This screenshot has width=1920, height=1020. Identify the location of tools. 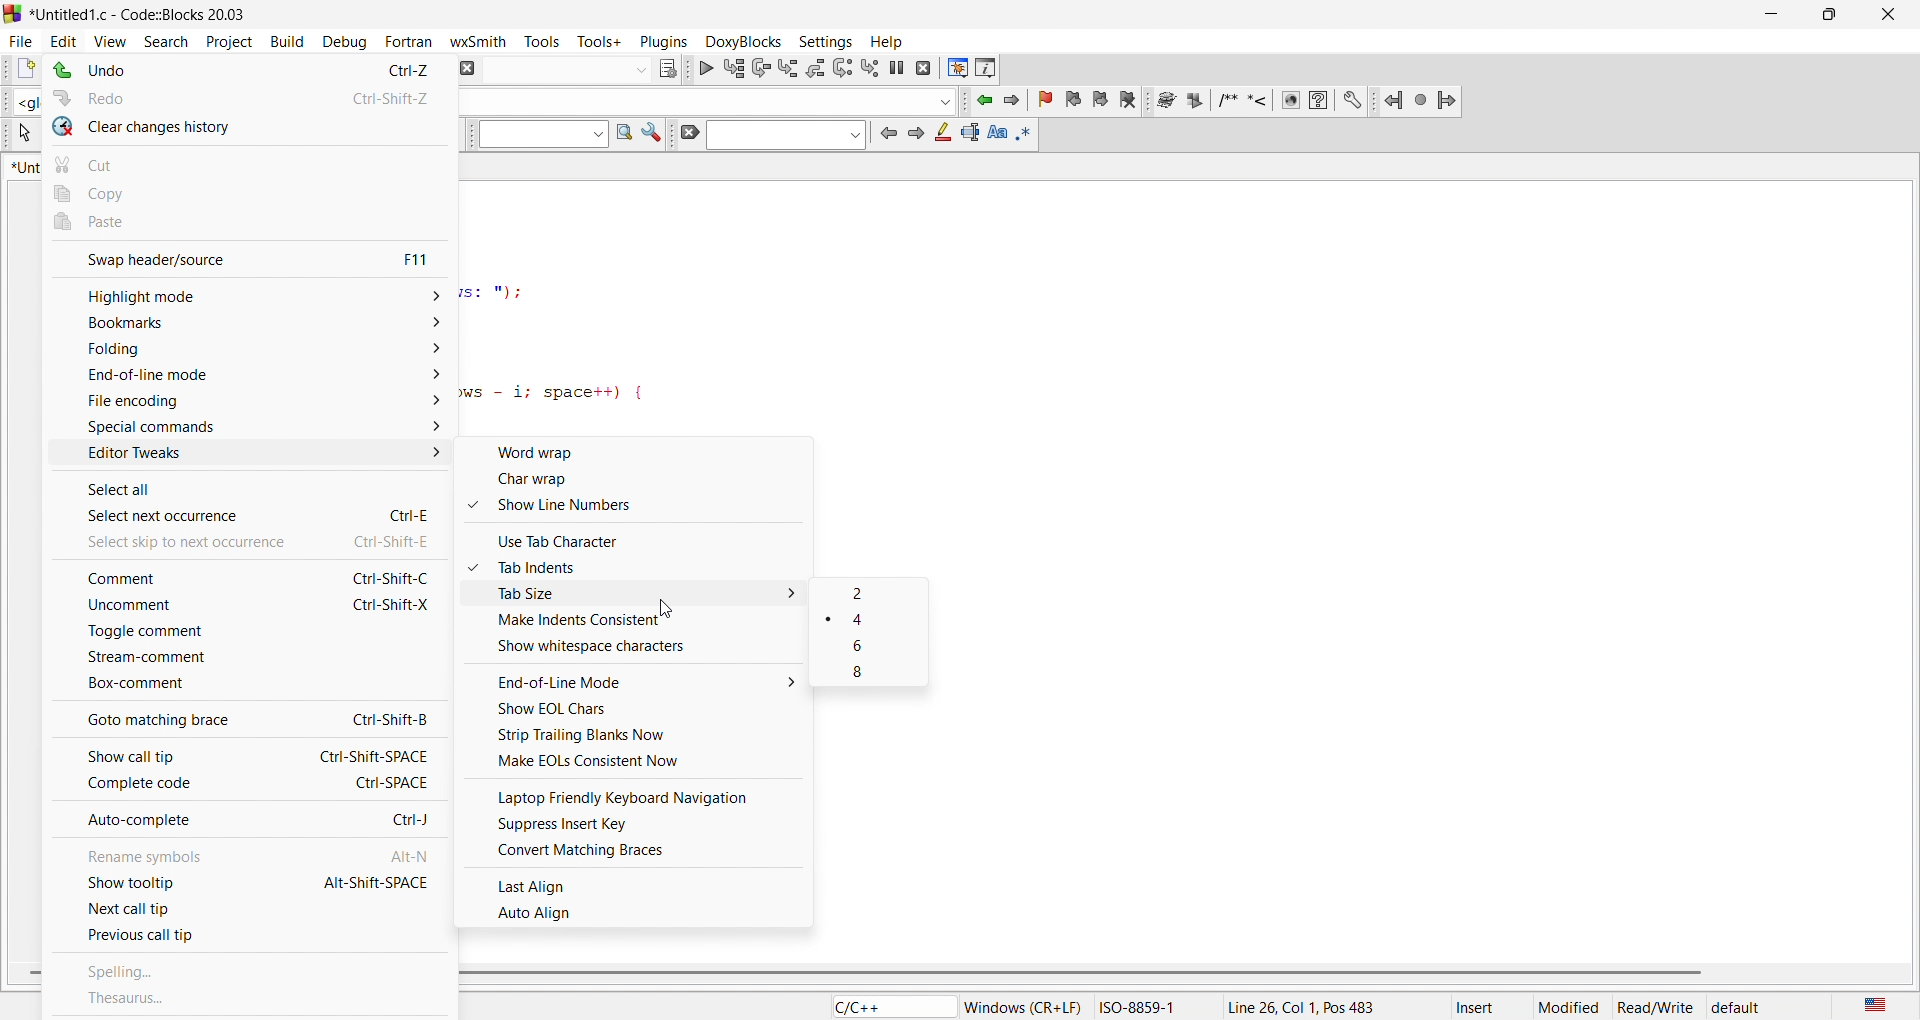
(542, 40).